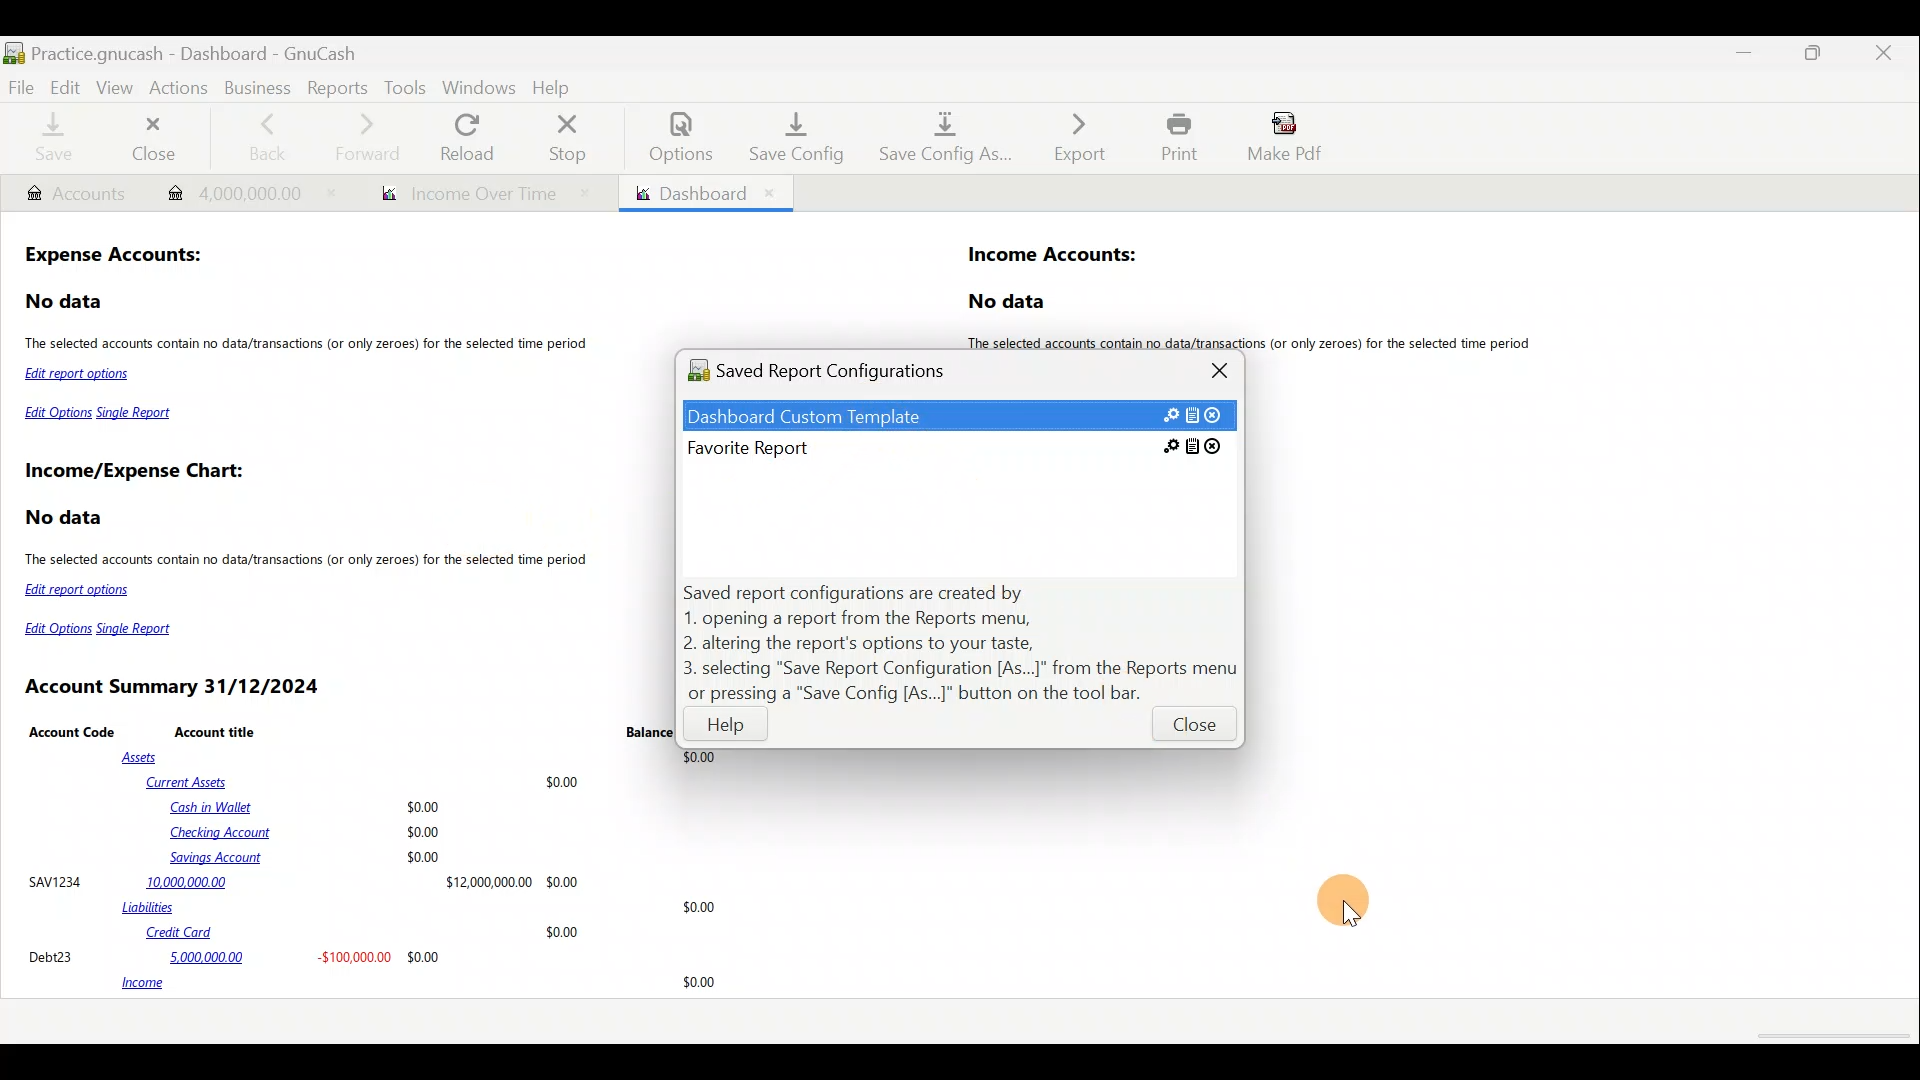 This screenshot has height=1080, width=1920. I want to click on Edit, so click(65, 86).